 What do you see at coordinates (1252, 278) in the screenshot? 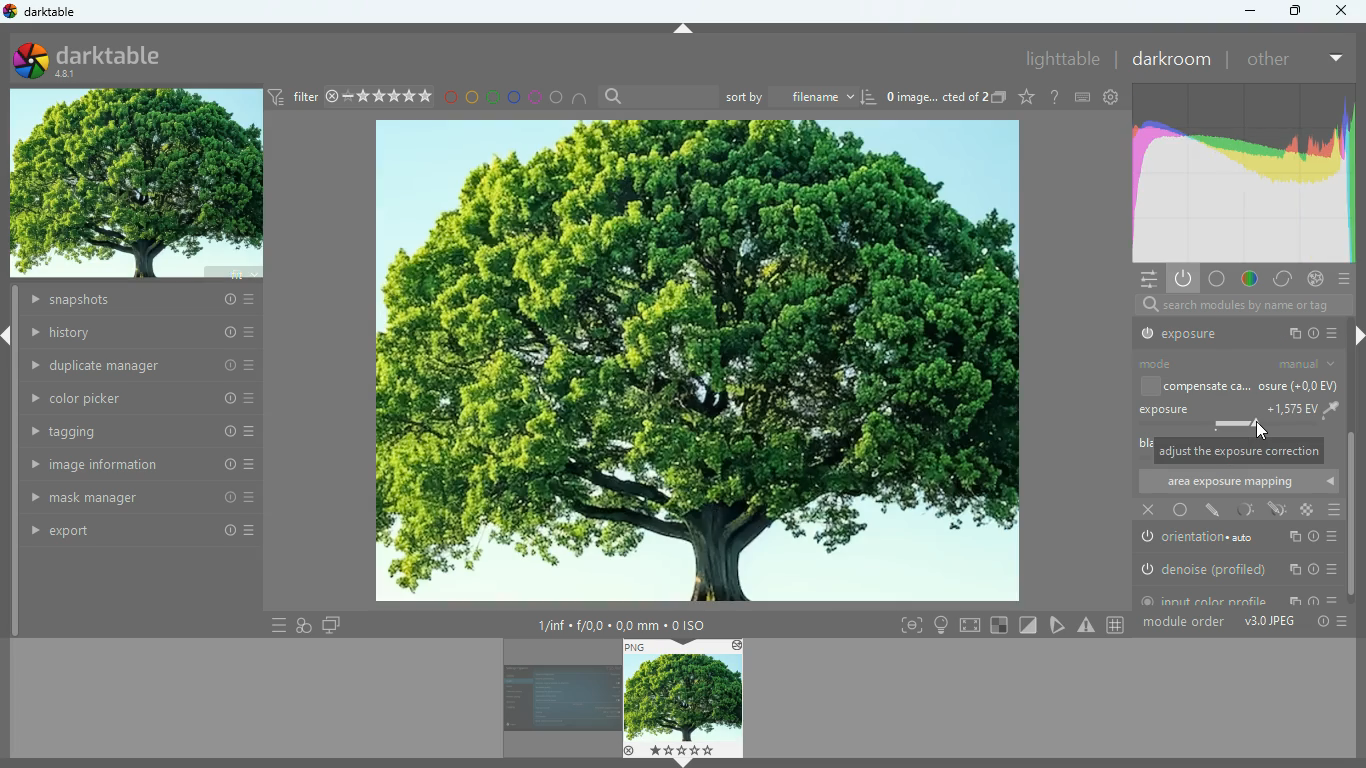
I see `color` at bounding box center [1252, 278].